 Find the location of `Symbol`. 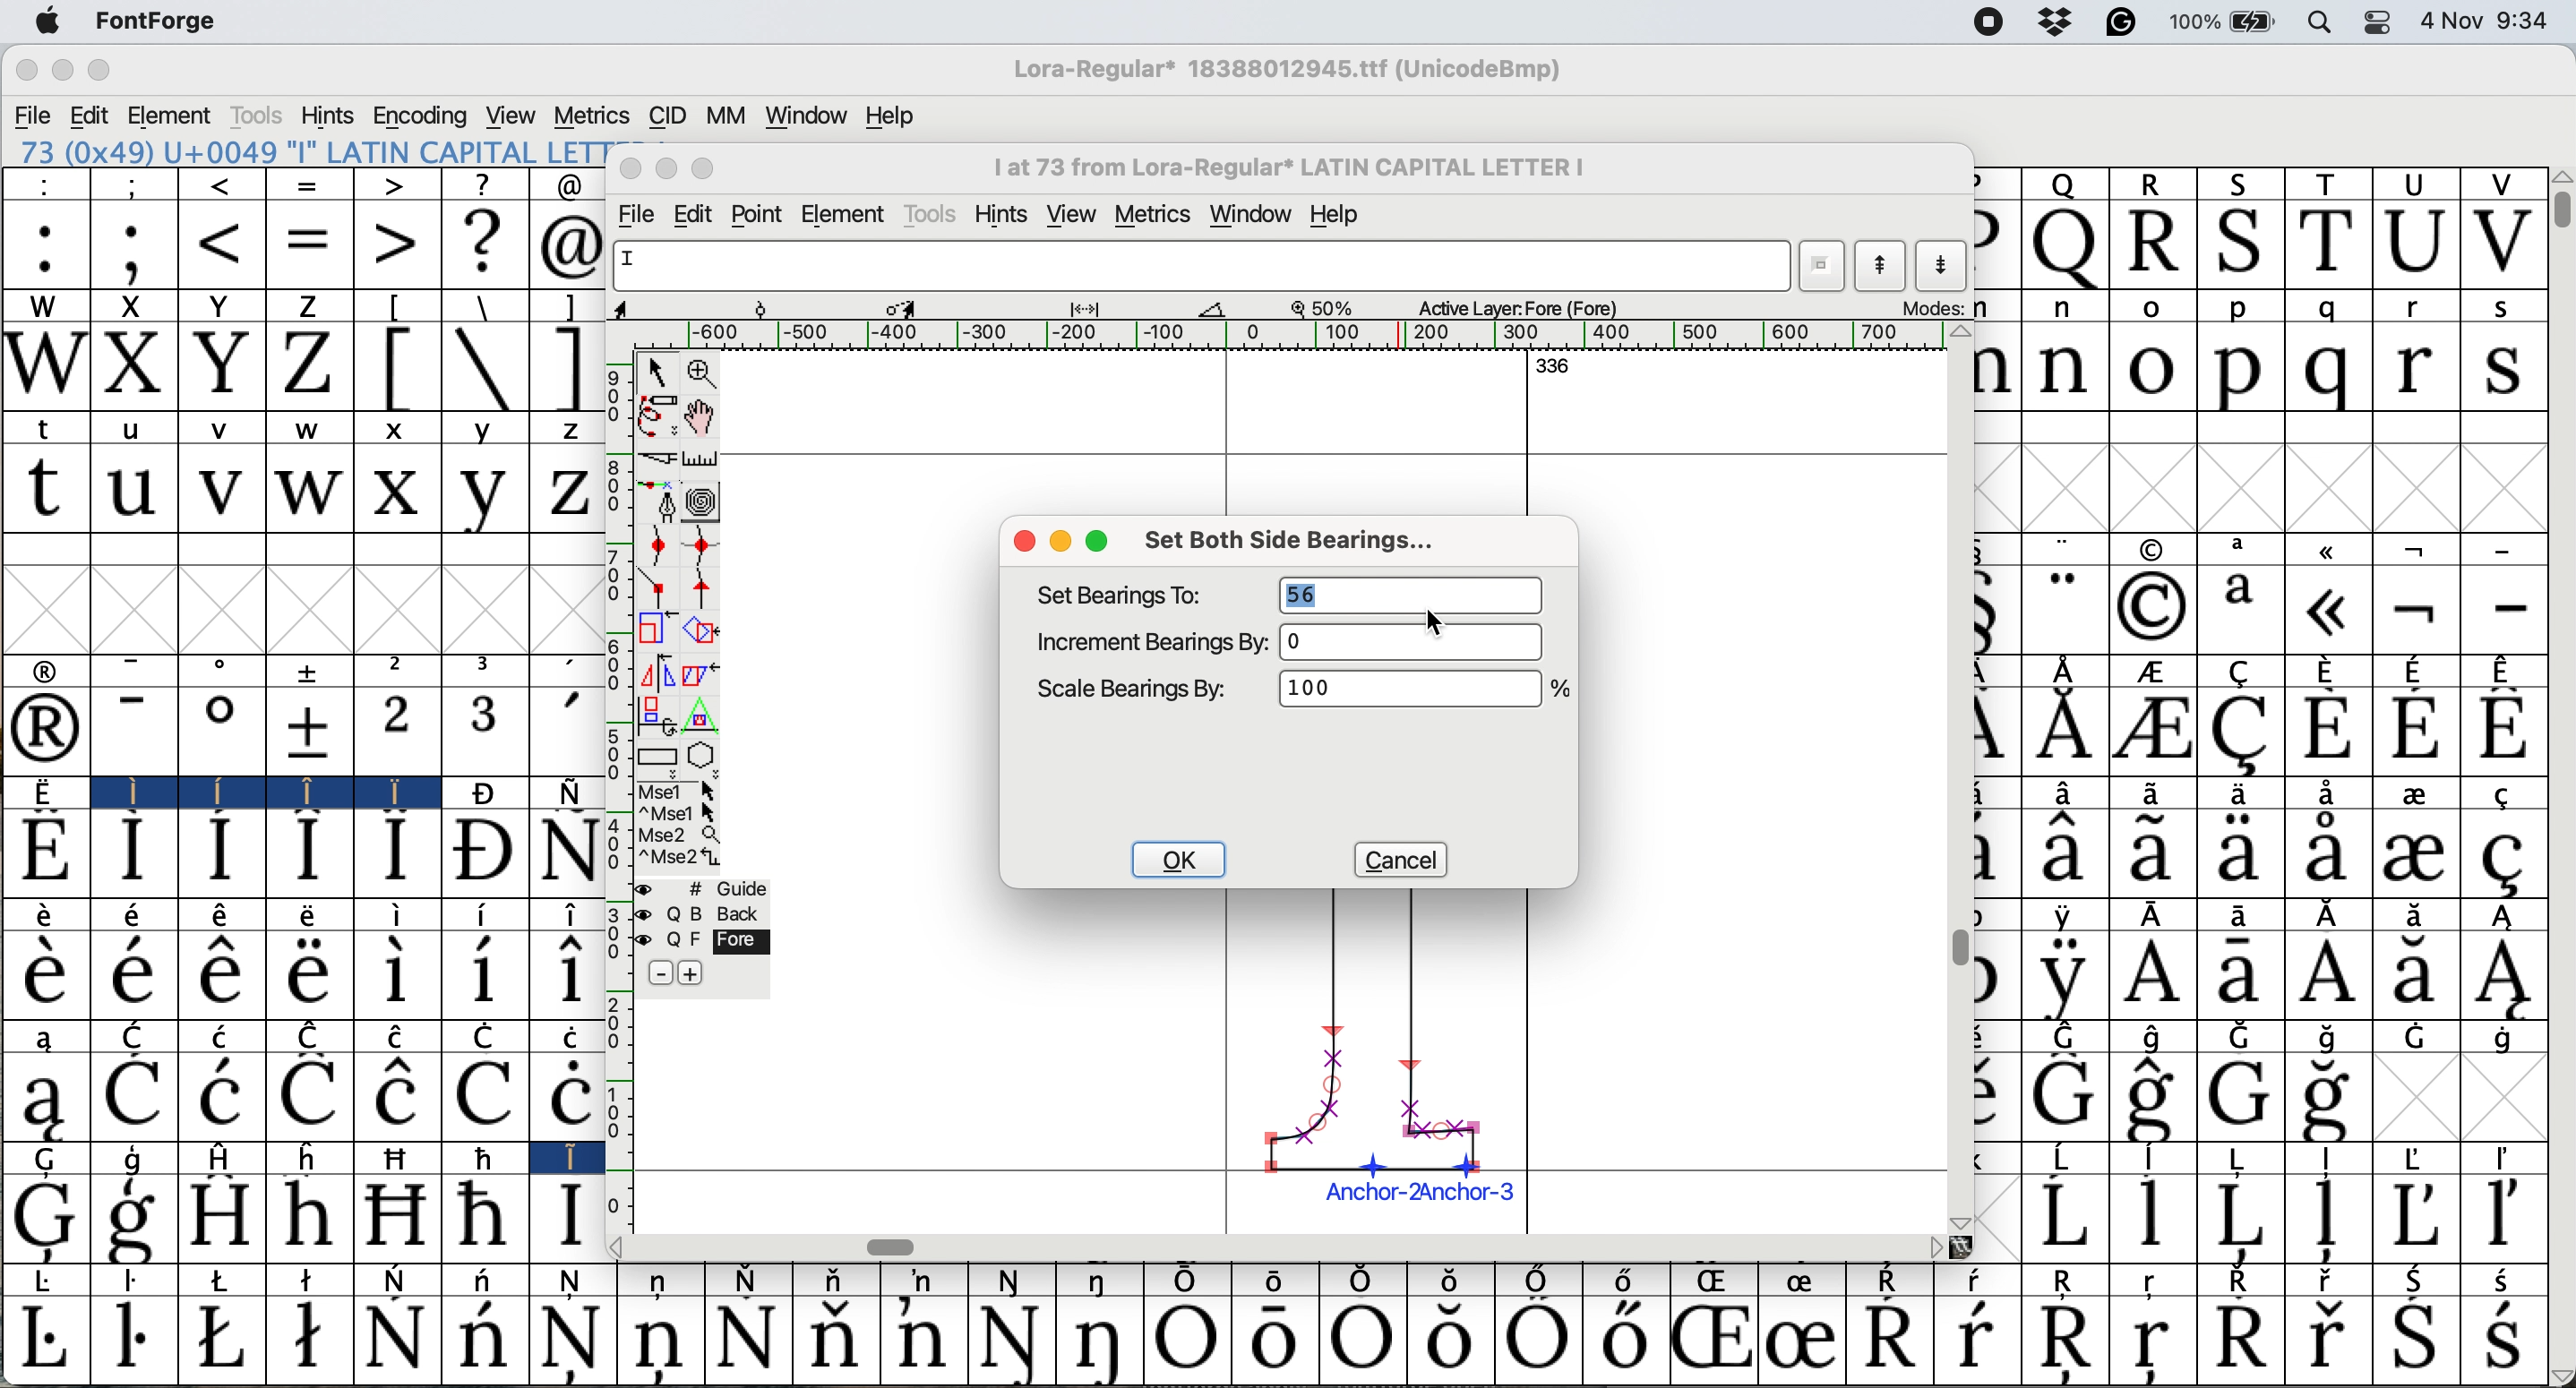

Symbol is located at coordinates (2504, 1340).